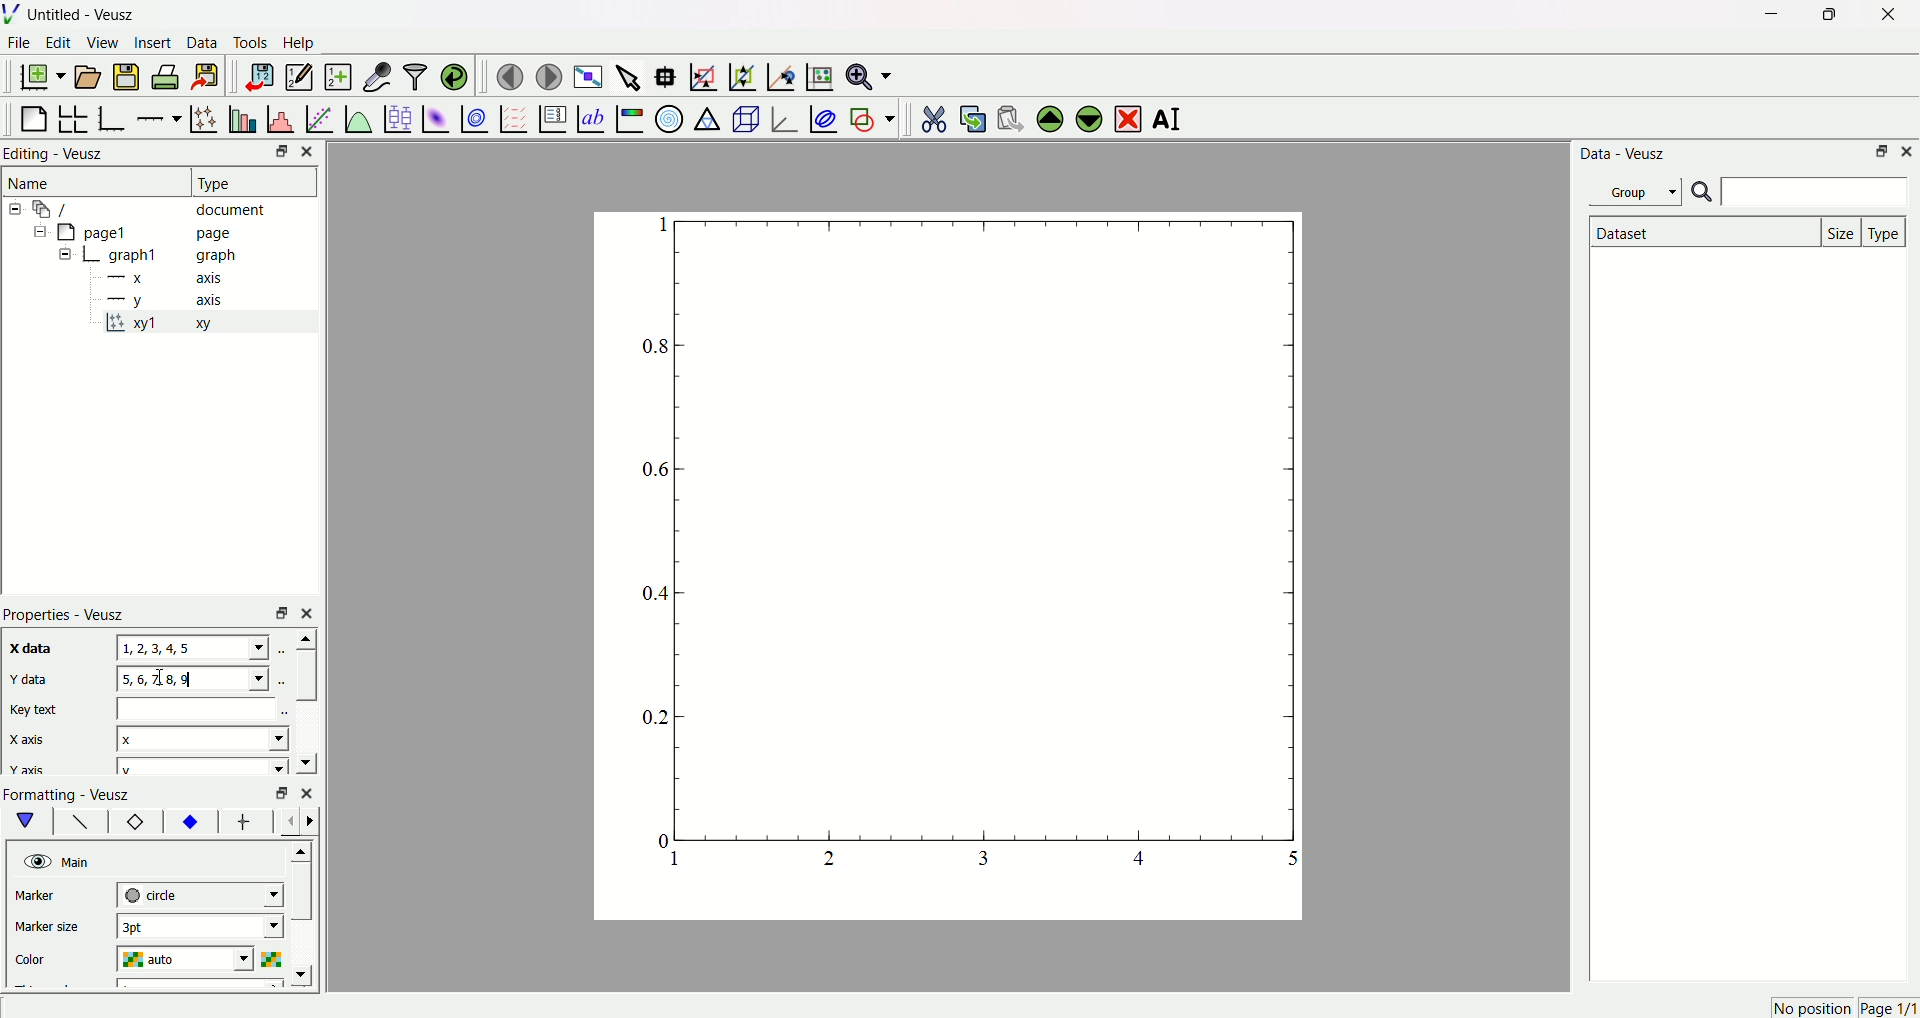 This screenshot has width=1920, height=1018. I want to click on move left, so click(292, 821).